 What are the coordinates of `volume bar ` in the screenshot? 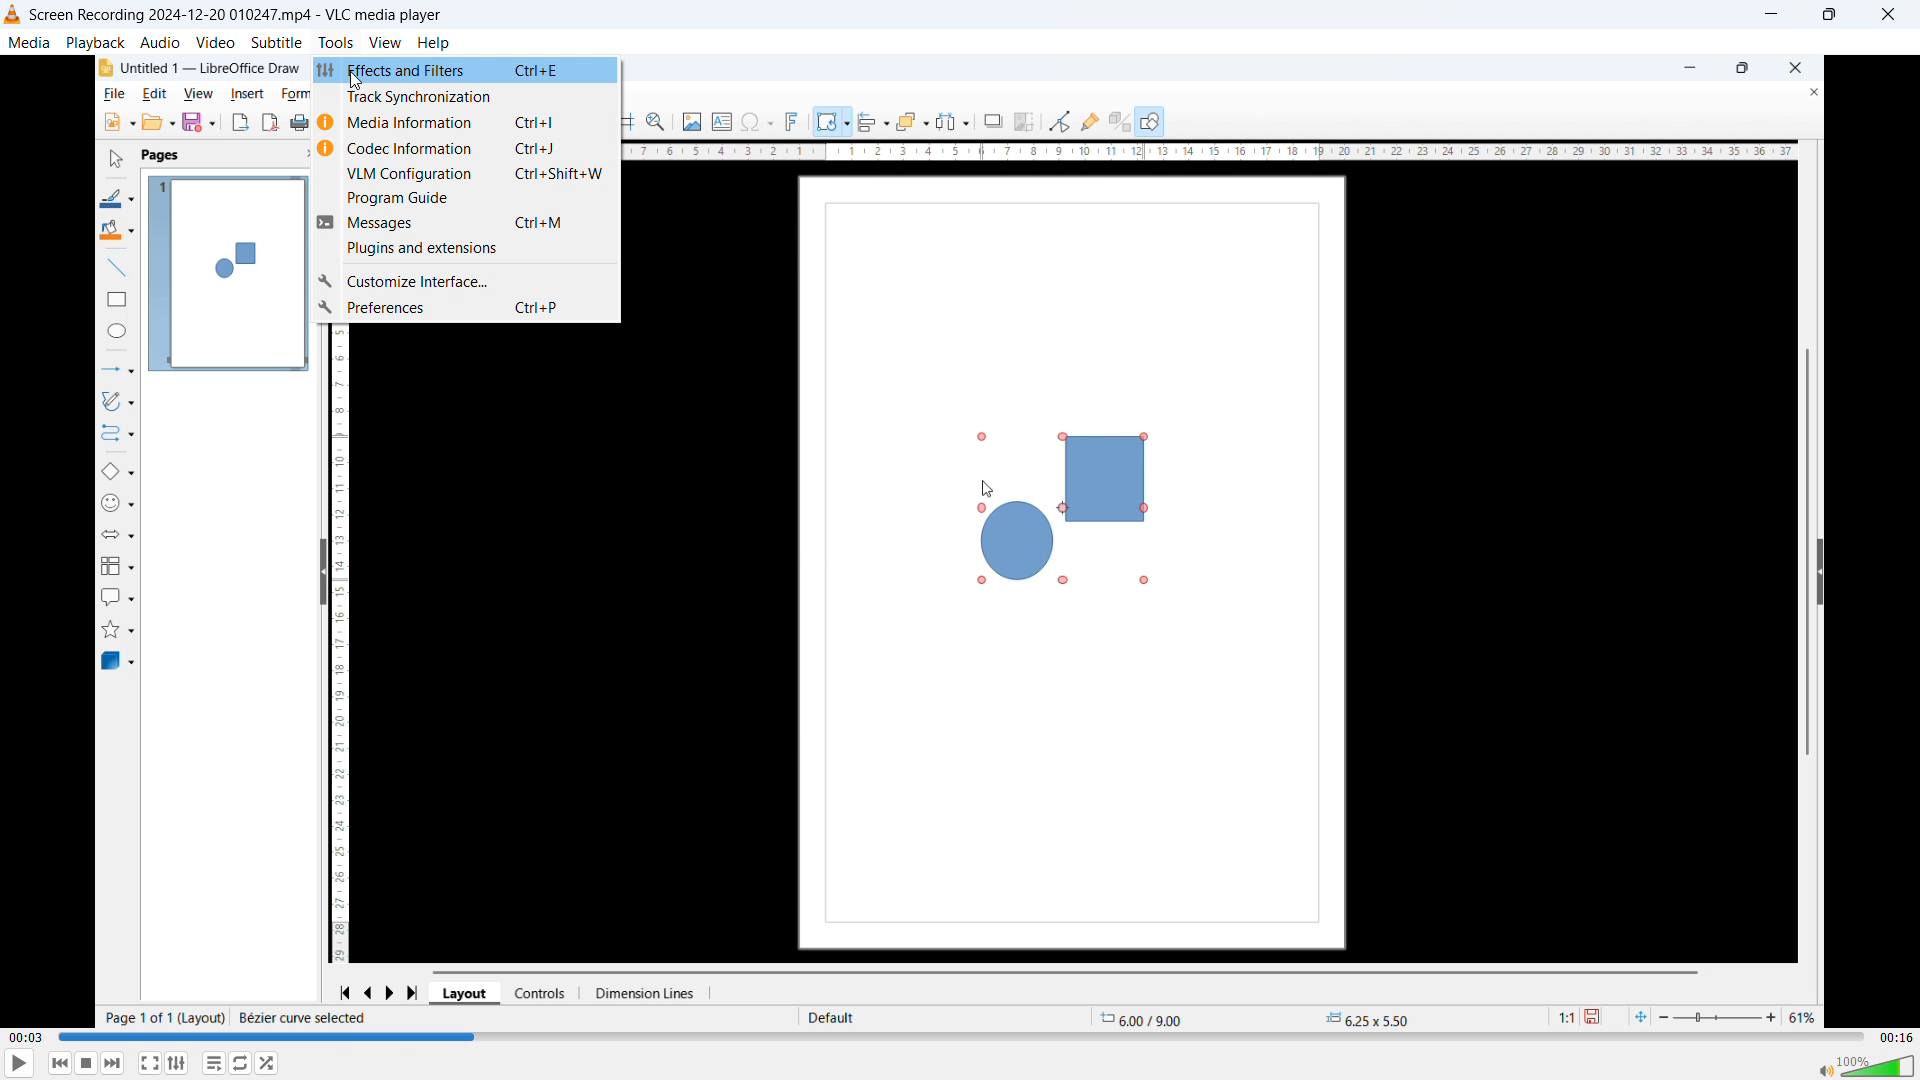 It's located at (1867, 1065).